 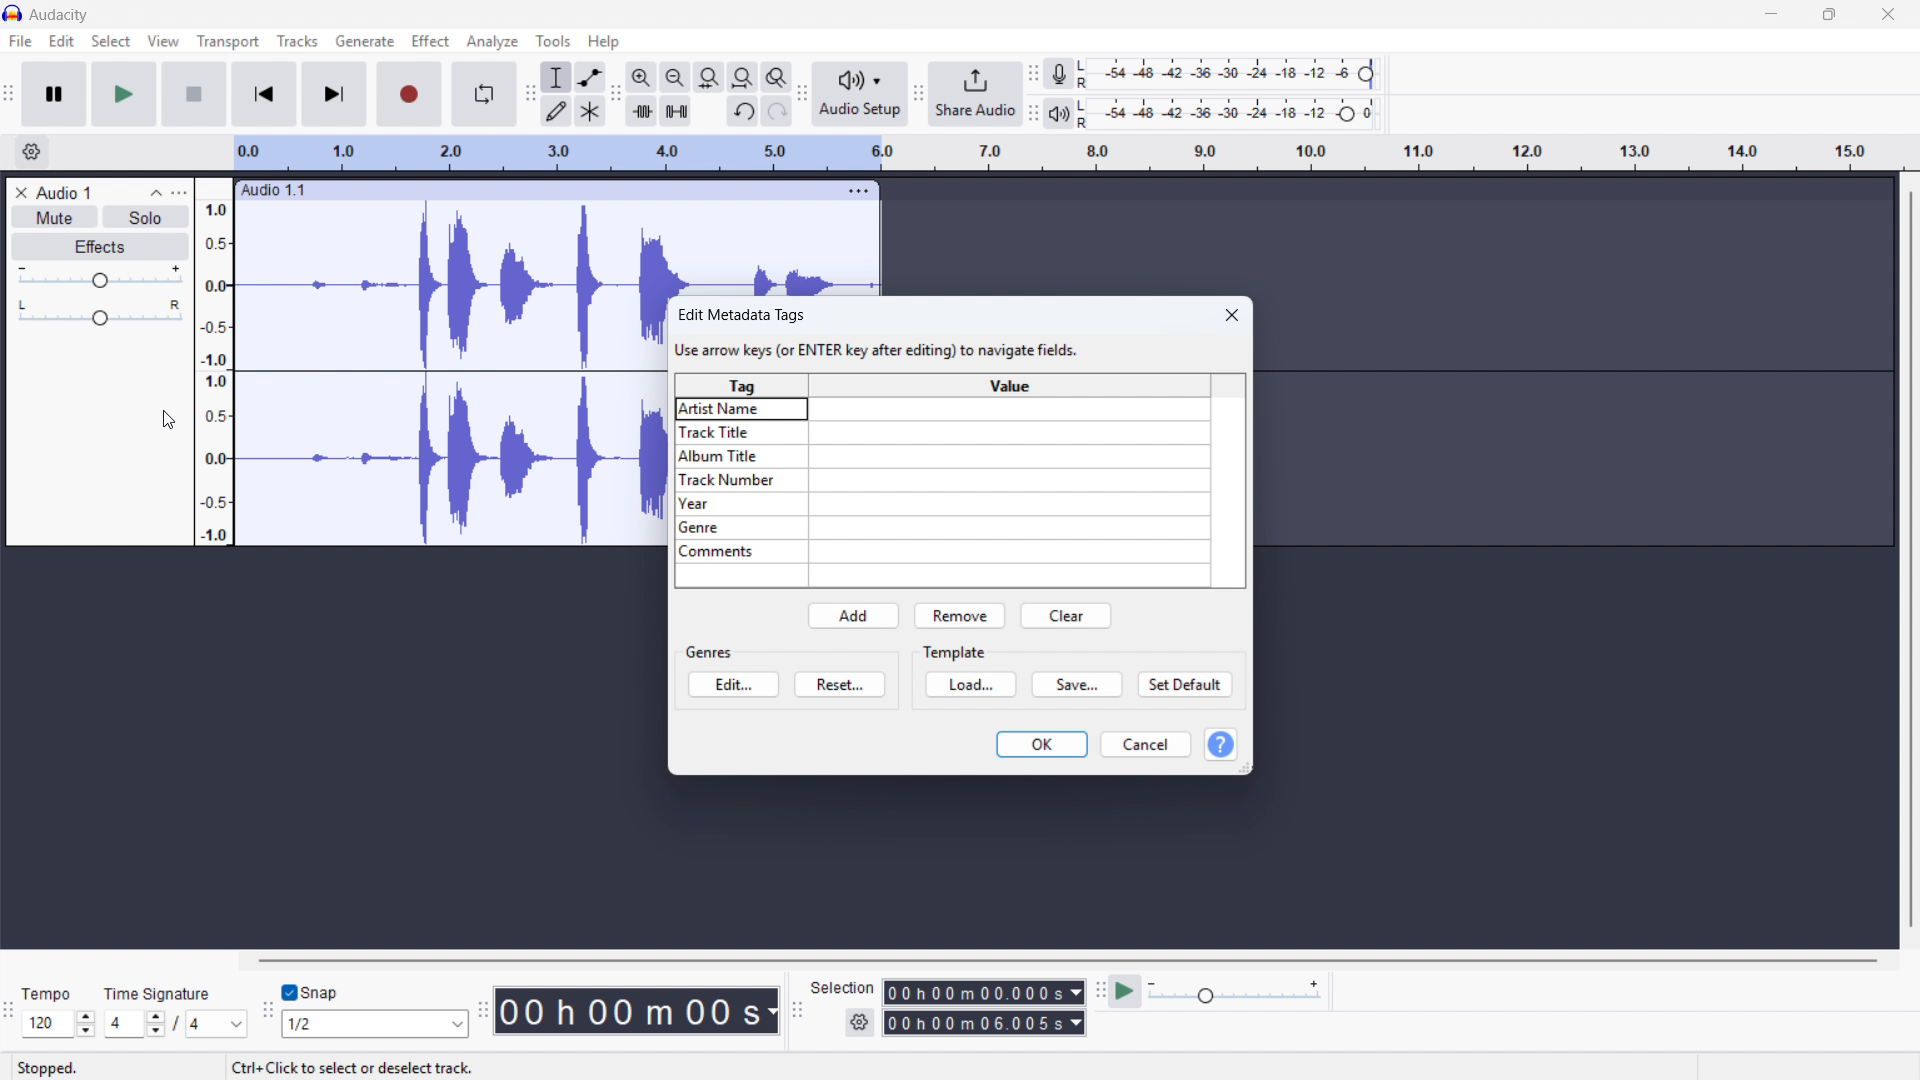 What do you see at coordinates (66, 193) in the screenshot?
I see `track title` at bounding box center [66, 193].